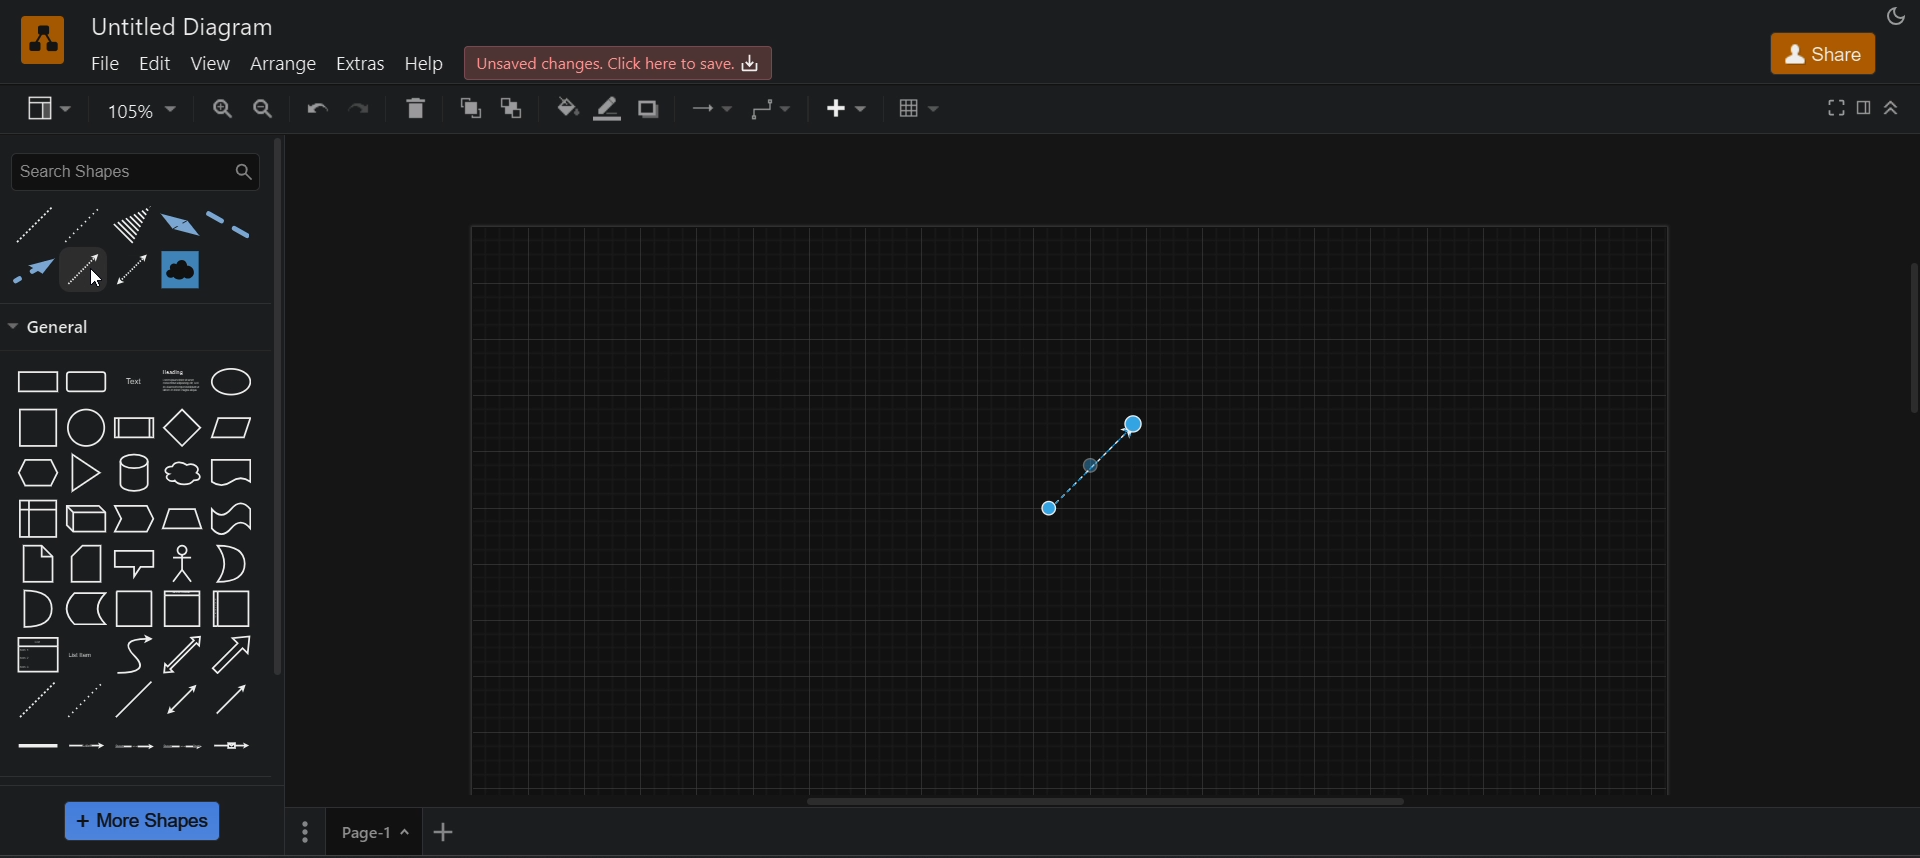  I want to click on line, so click(132, 699).